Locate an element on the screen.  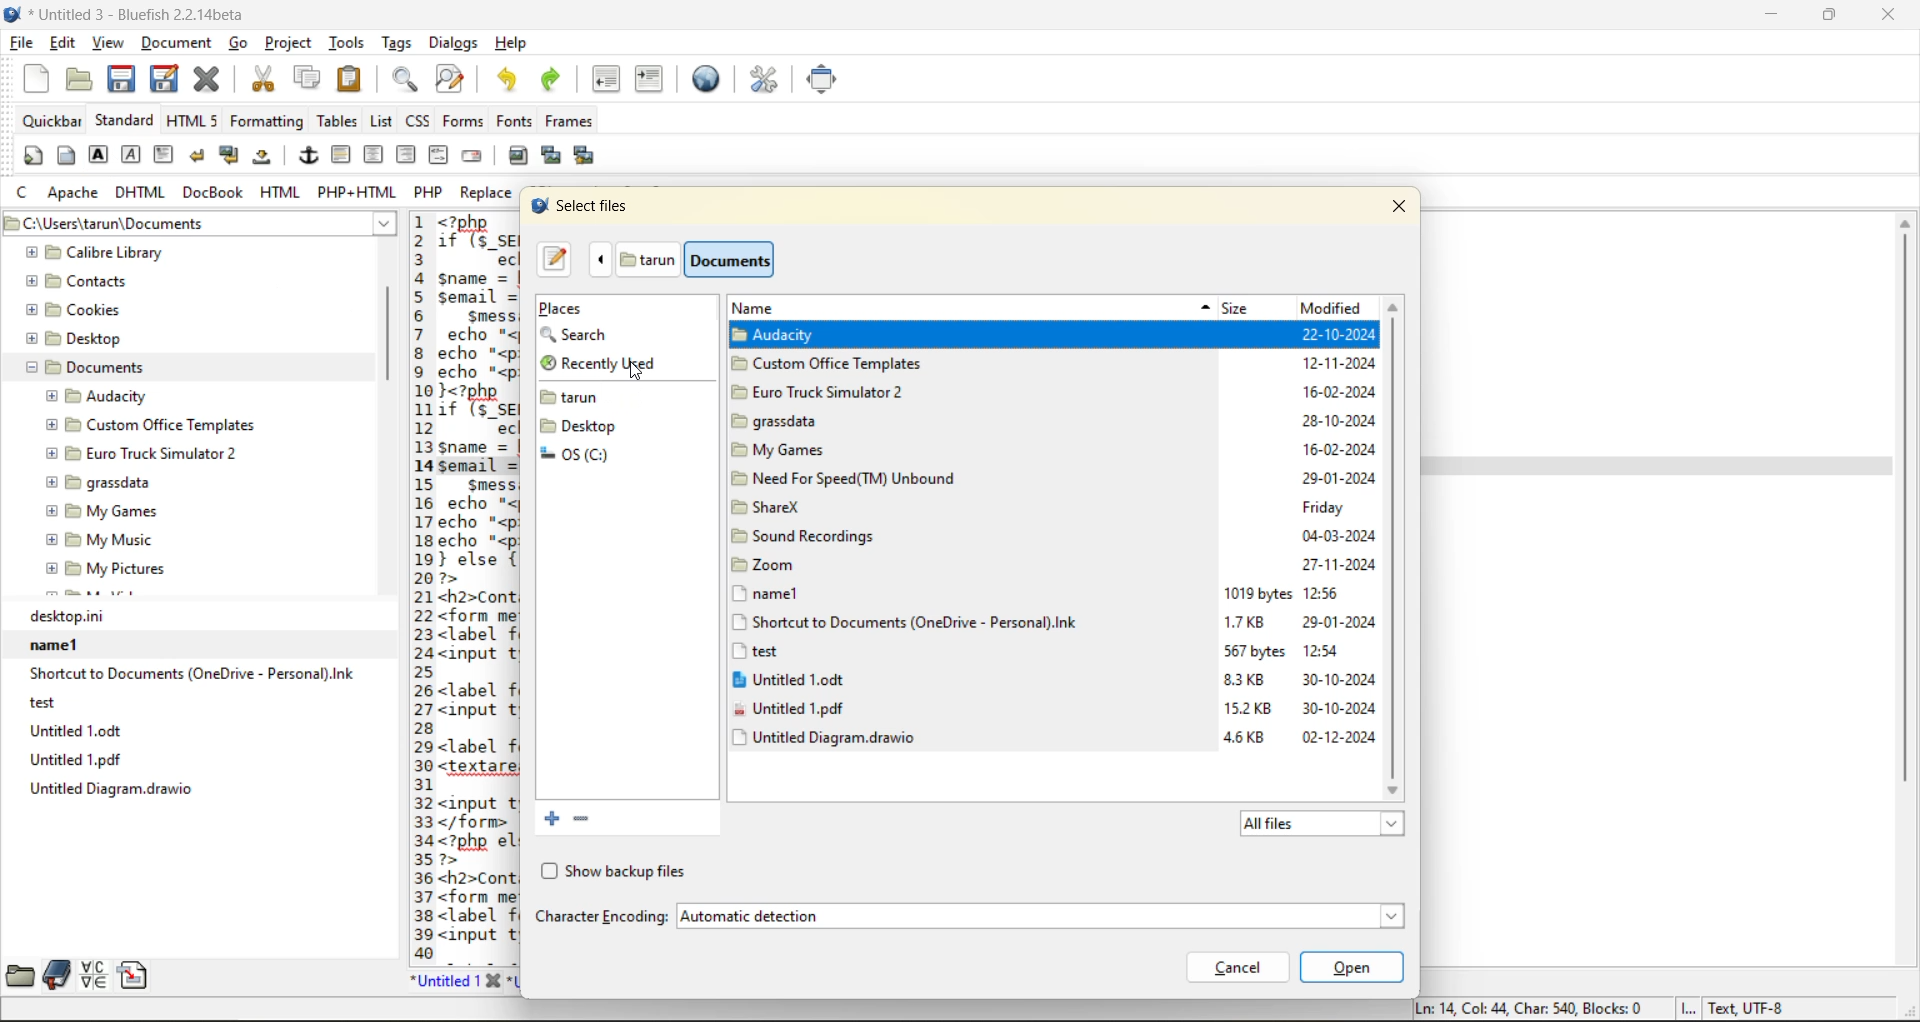
remove the selected bookmark is located at coordinates (588, 820).